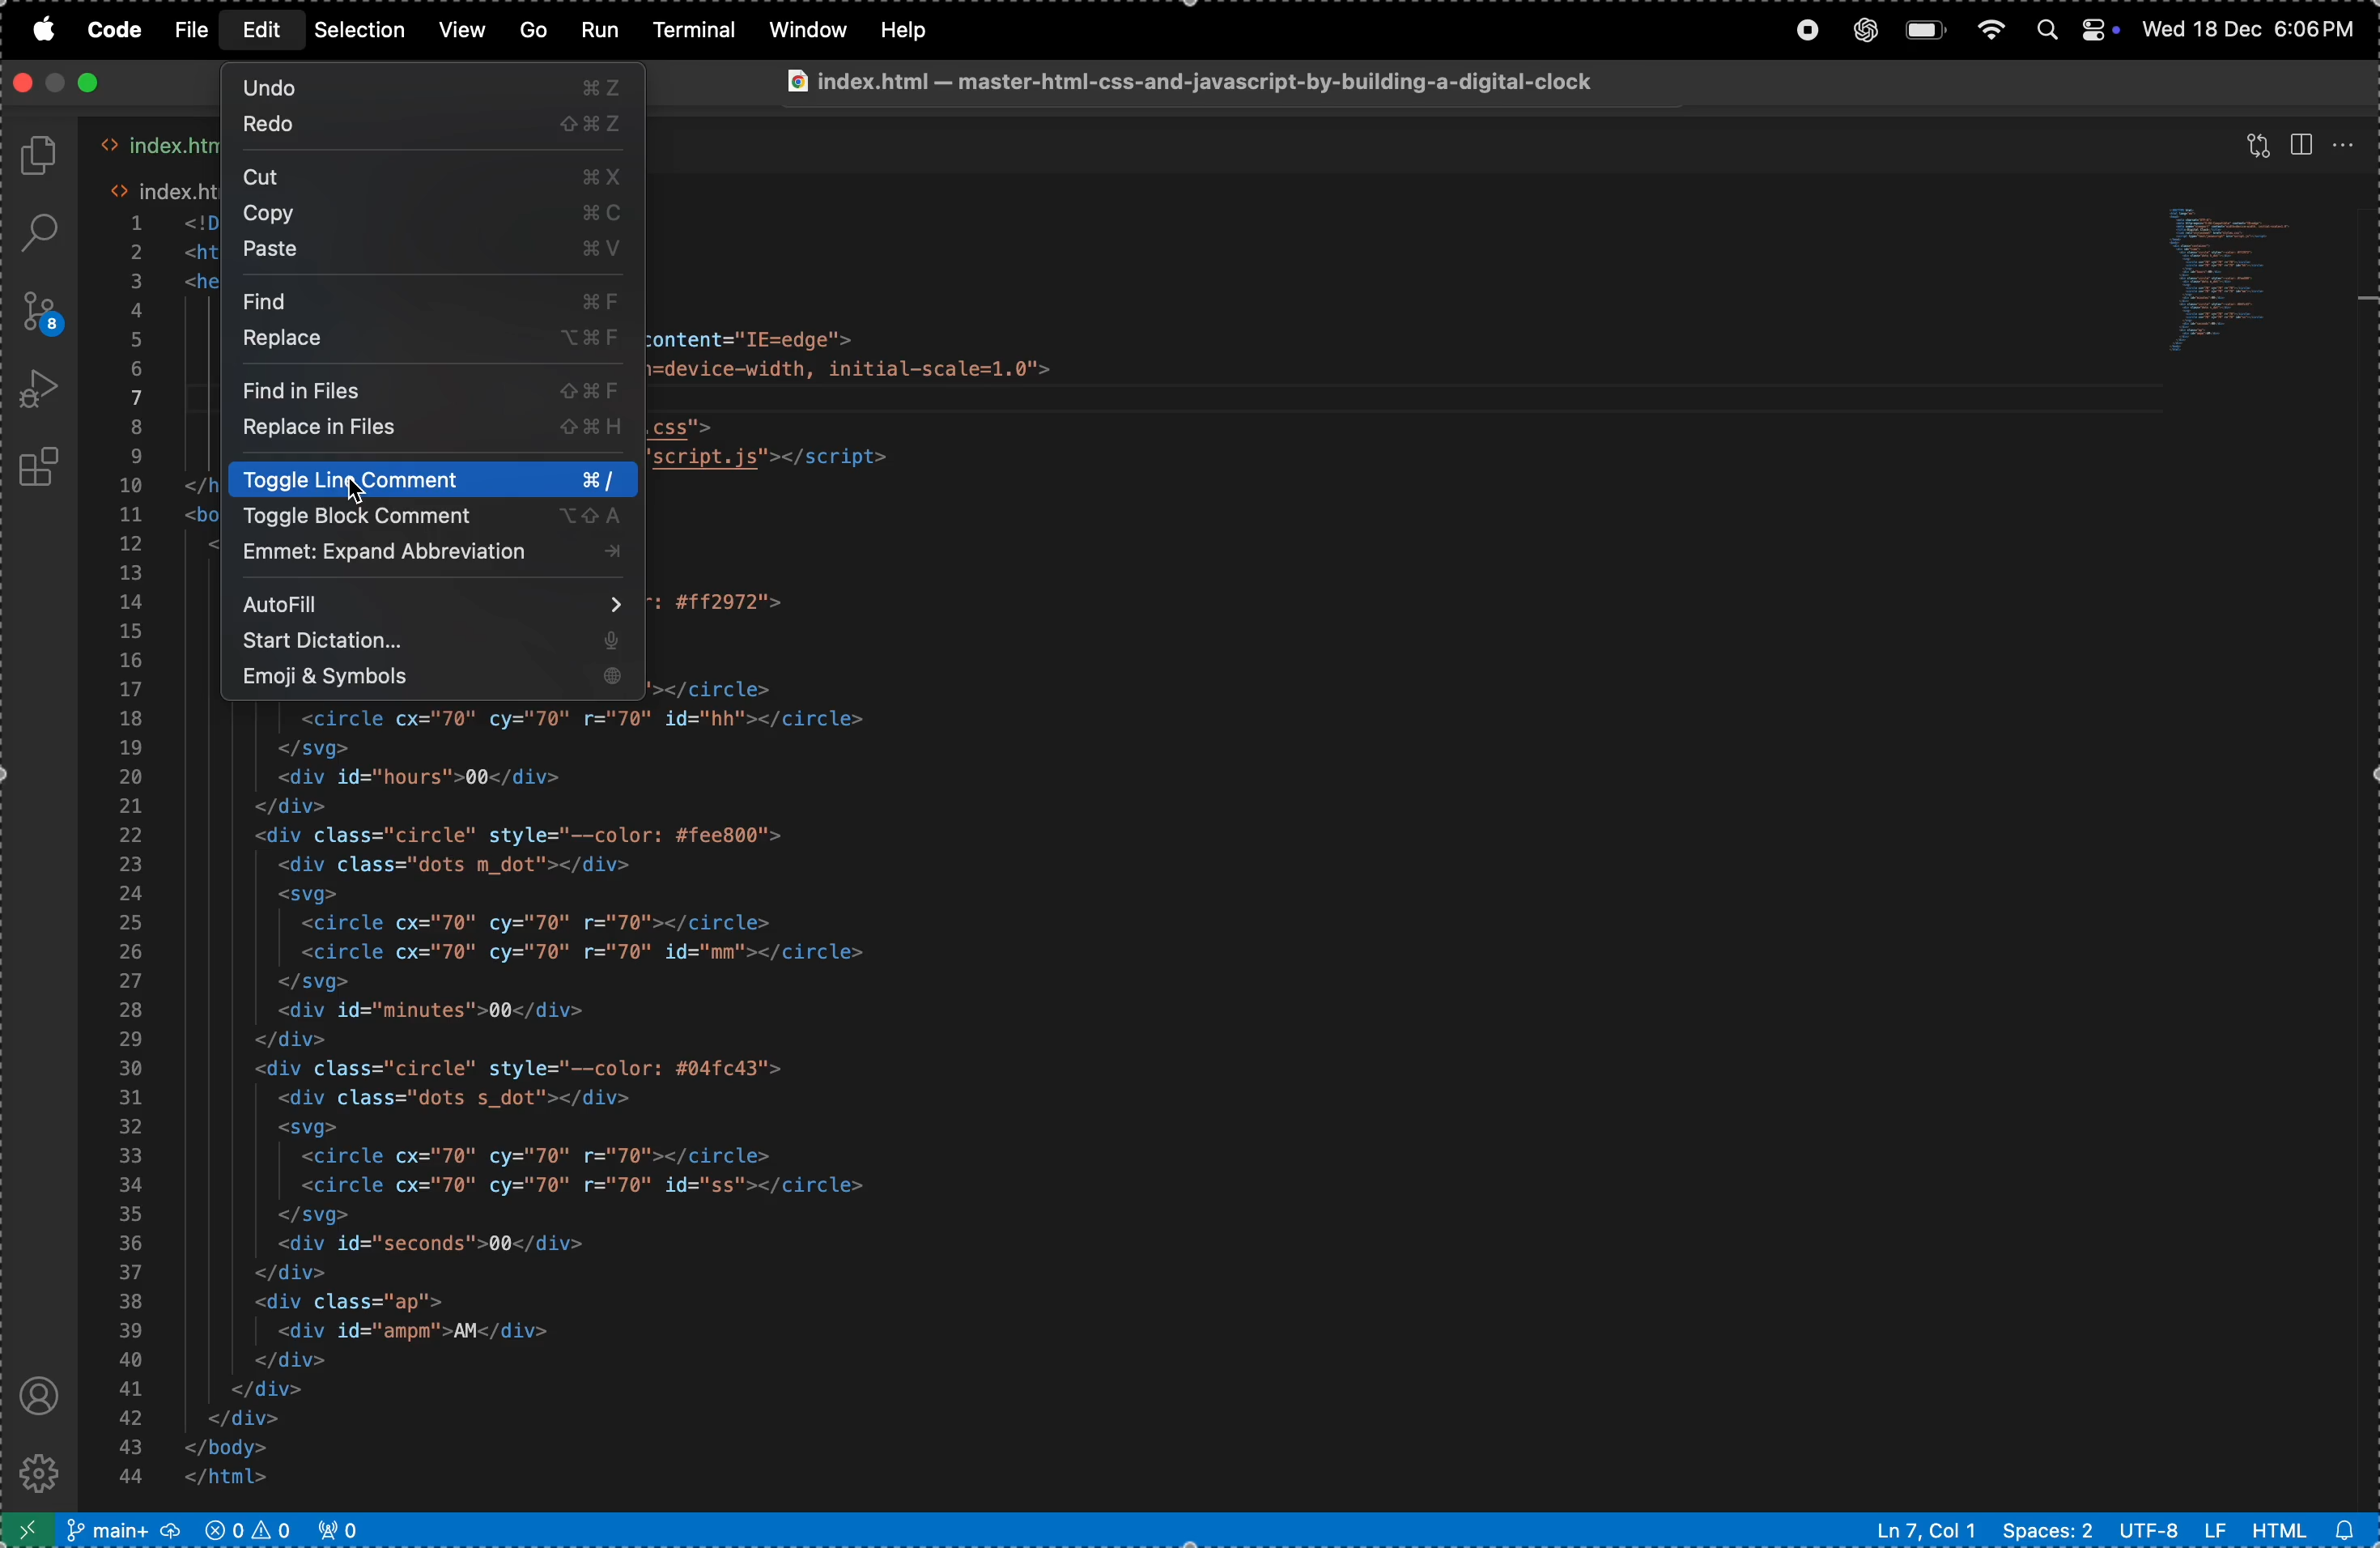 This screenshot has height=1548, width=2380. What do you see at coordinates (122, 1530) in the screenshot?
I see `main repo` at bounding box center [122, 1530].